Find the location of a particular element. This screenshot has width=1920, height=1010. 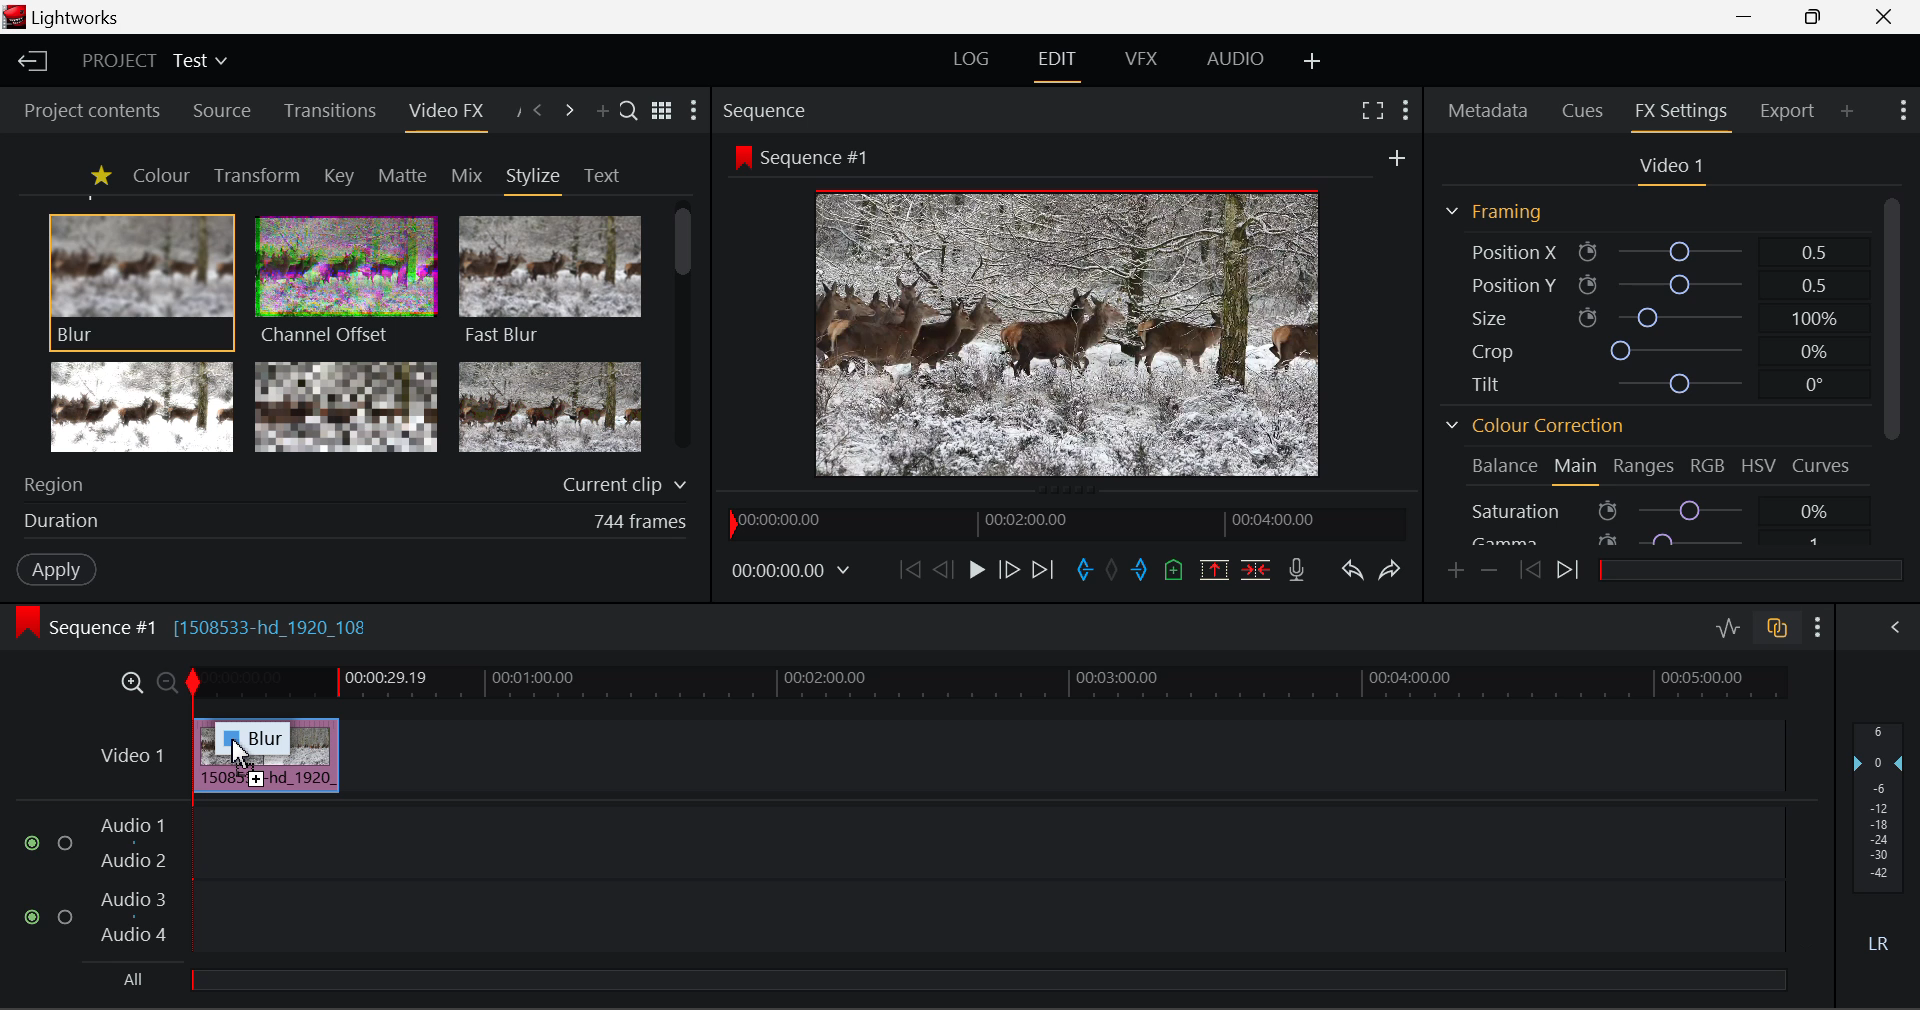

Add Panel is located at coordinates (602, 113).